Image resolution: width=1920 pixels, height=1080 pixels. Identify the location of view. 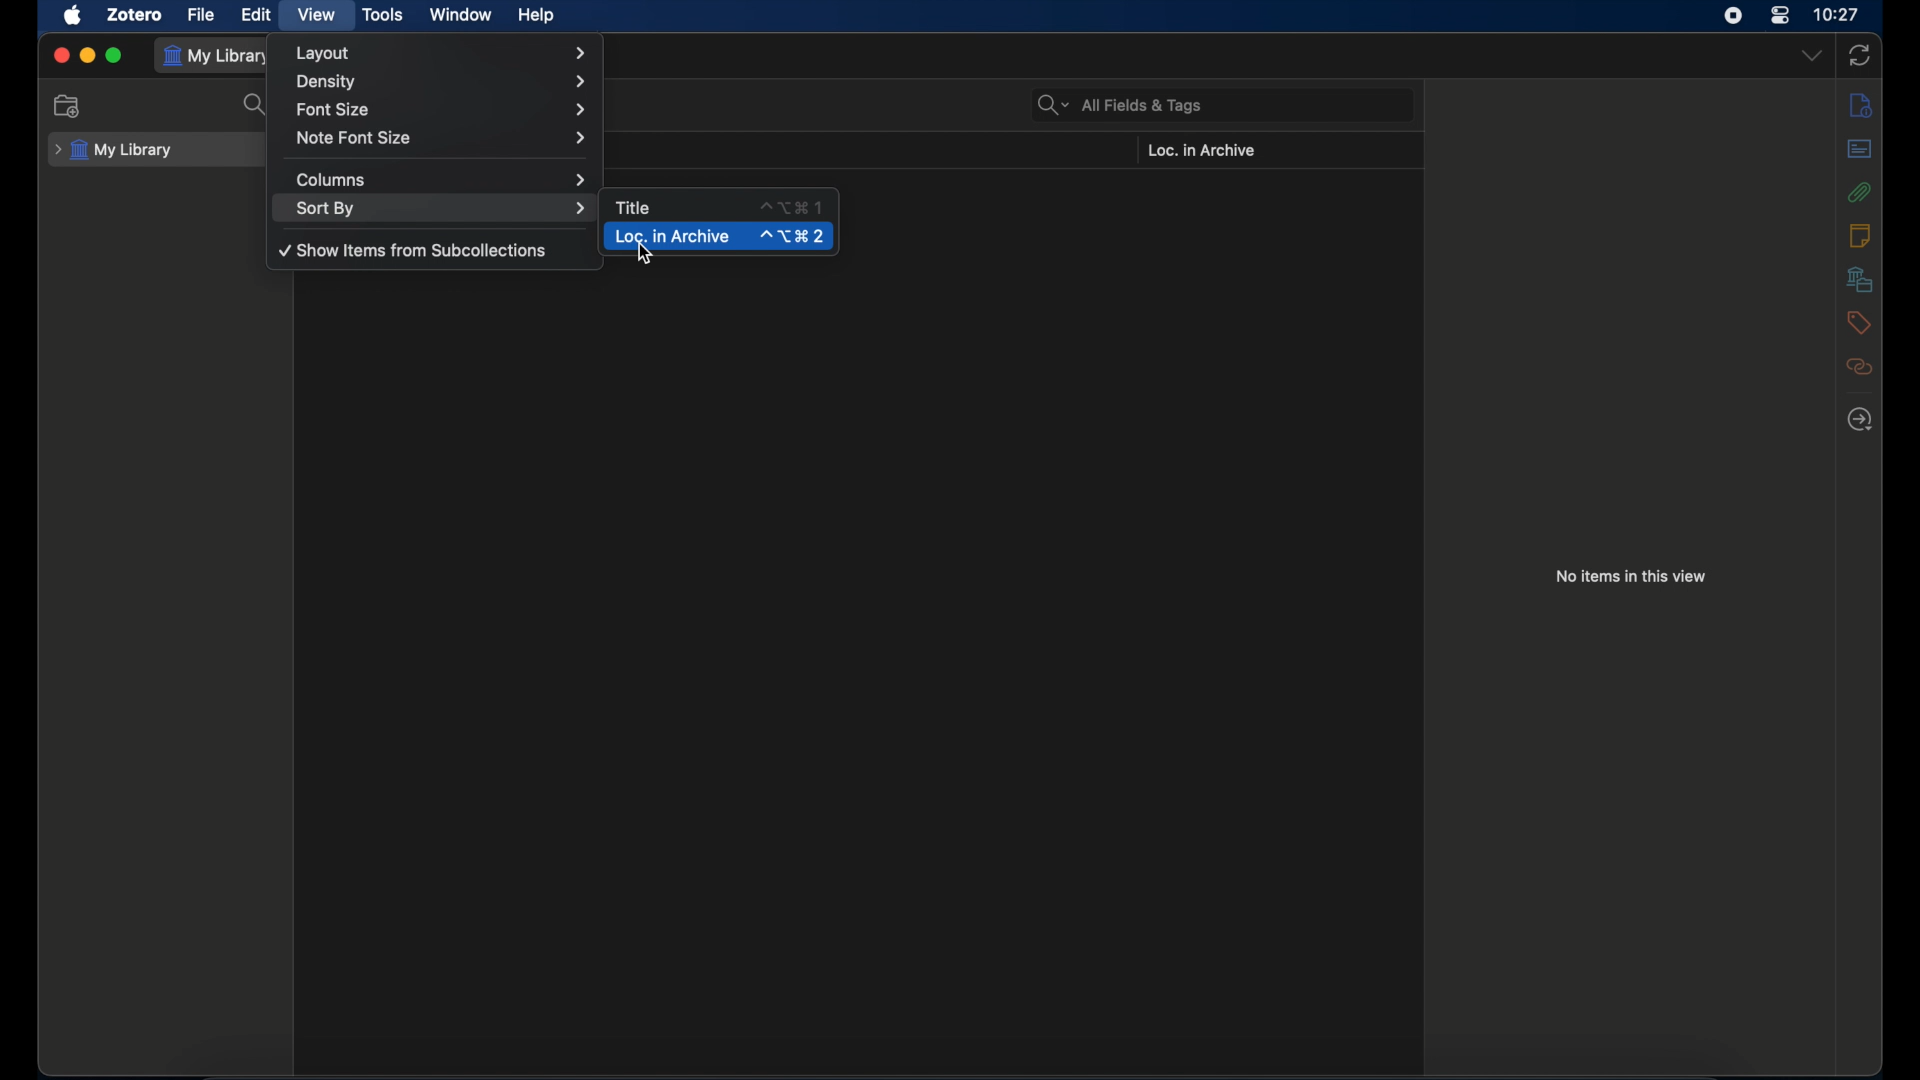
(316, 14).